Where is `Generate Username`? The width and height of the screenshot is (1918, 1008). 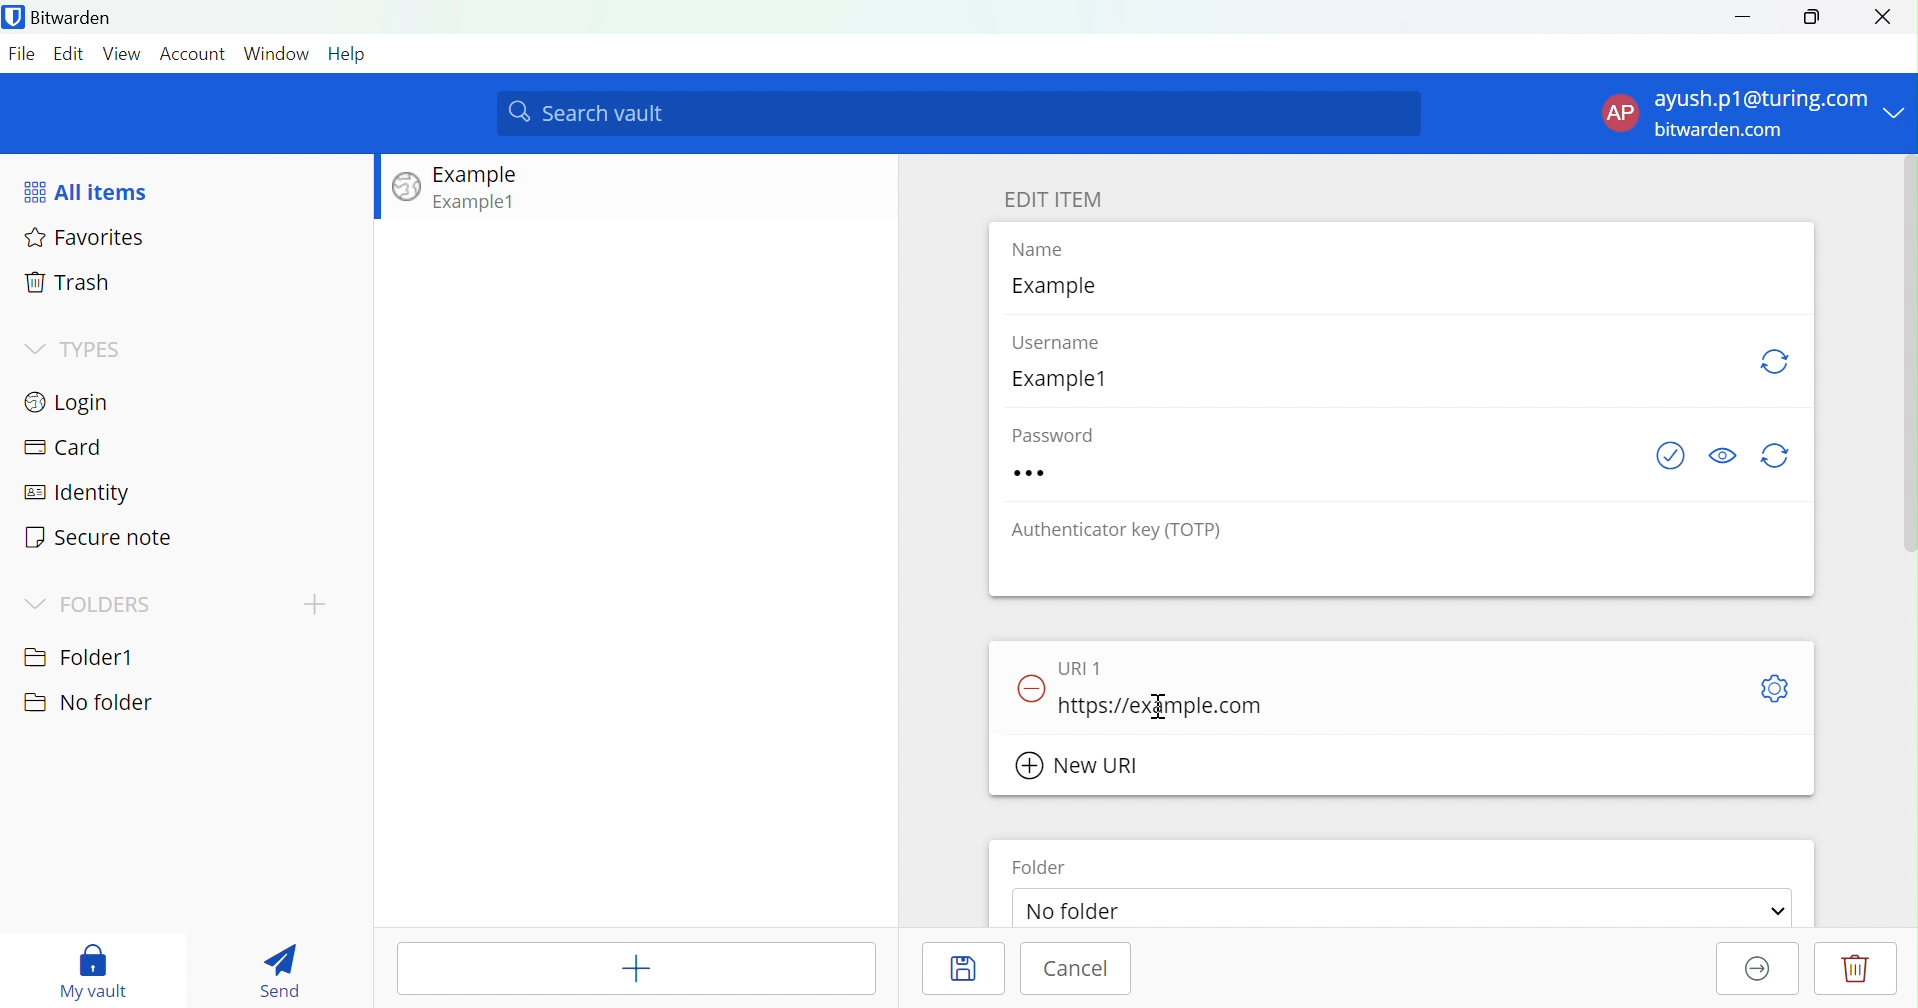
Generate Username is located at coordinates (1778, 362).